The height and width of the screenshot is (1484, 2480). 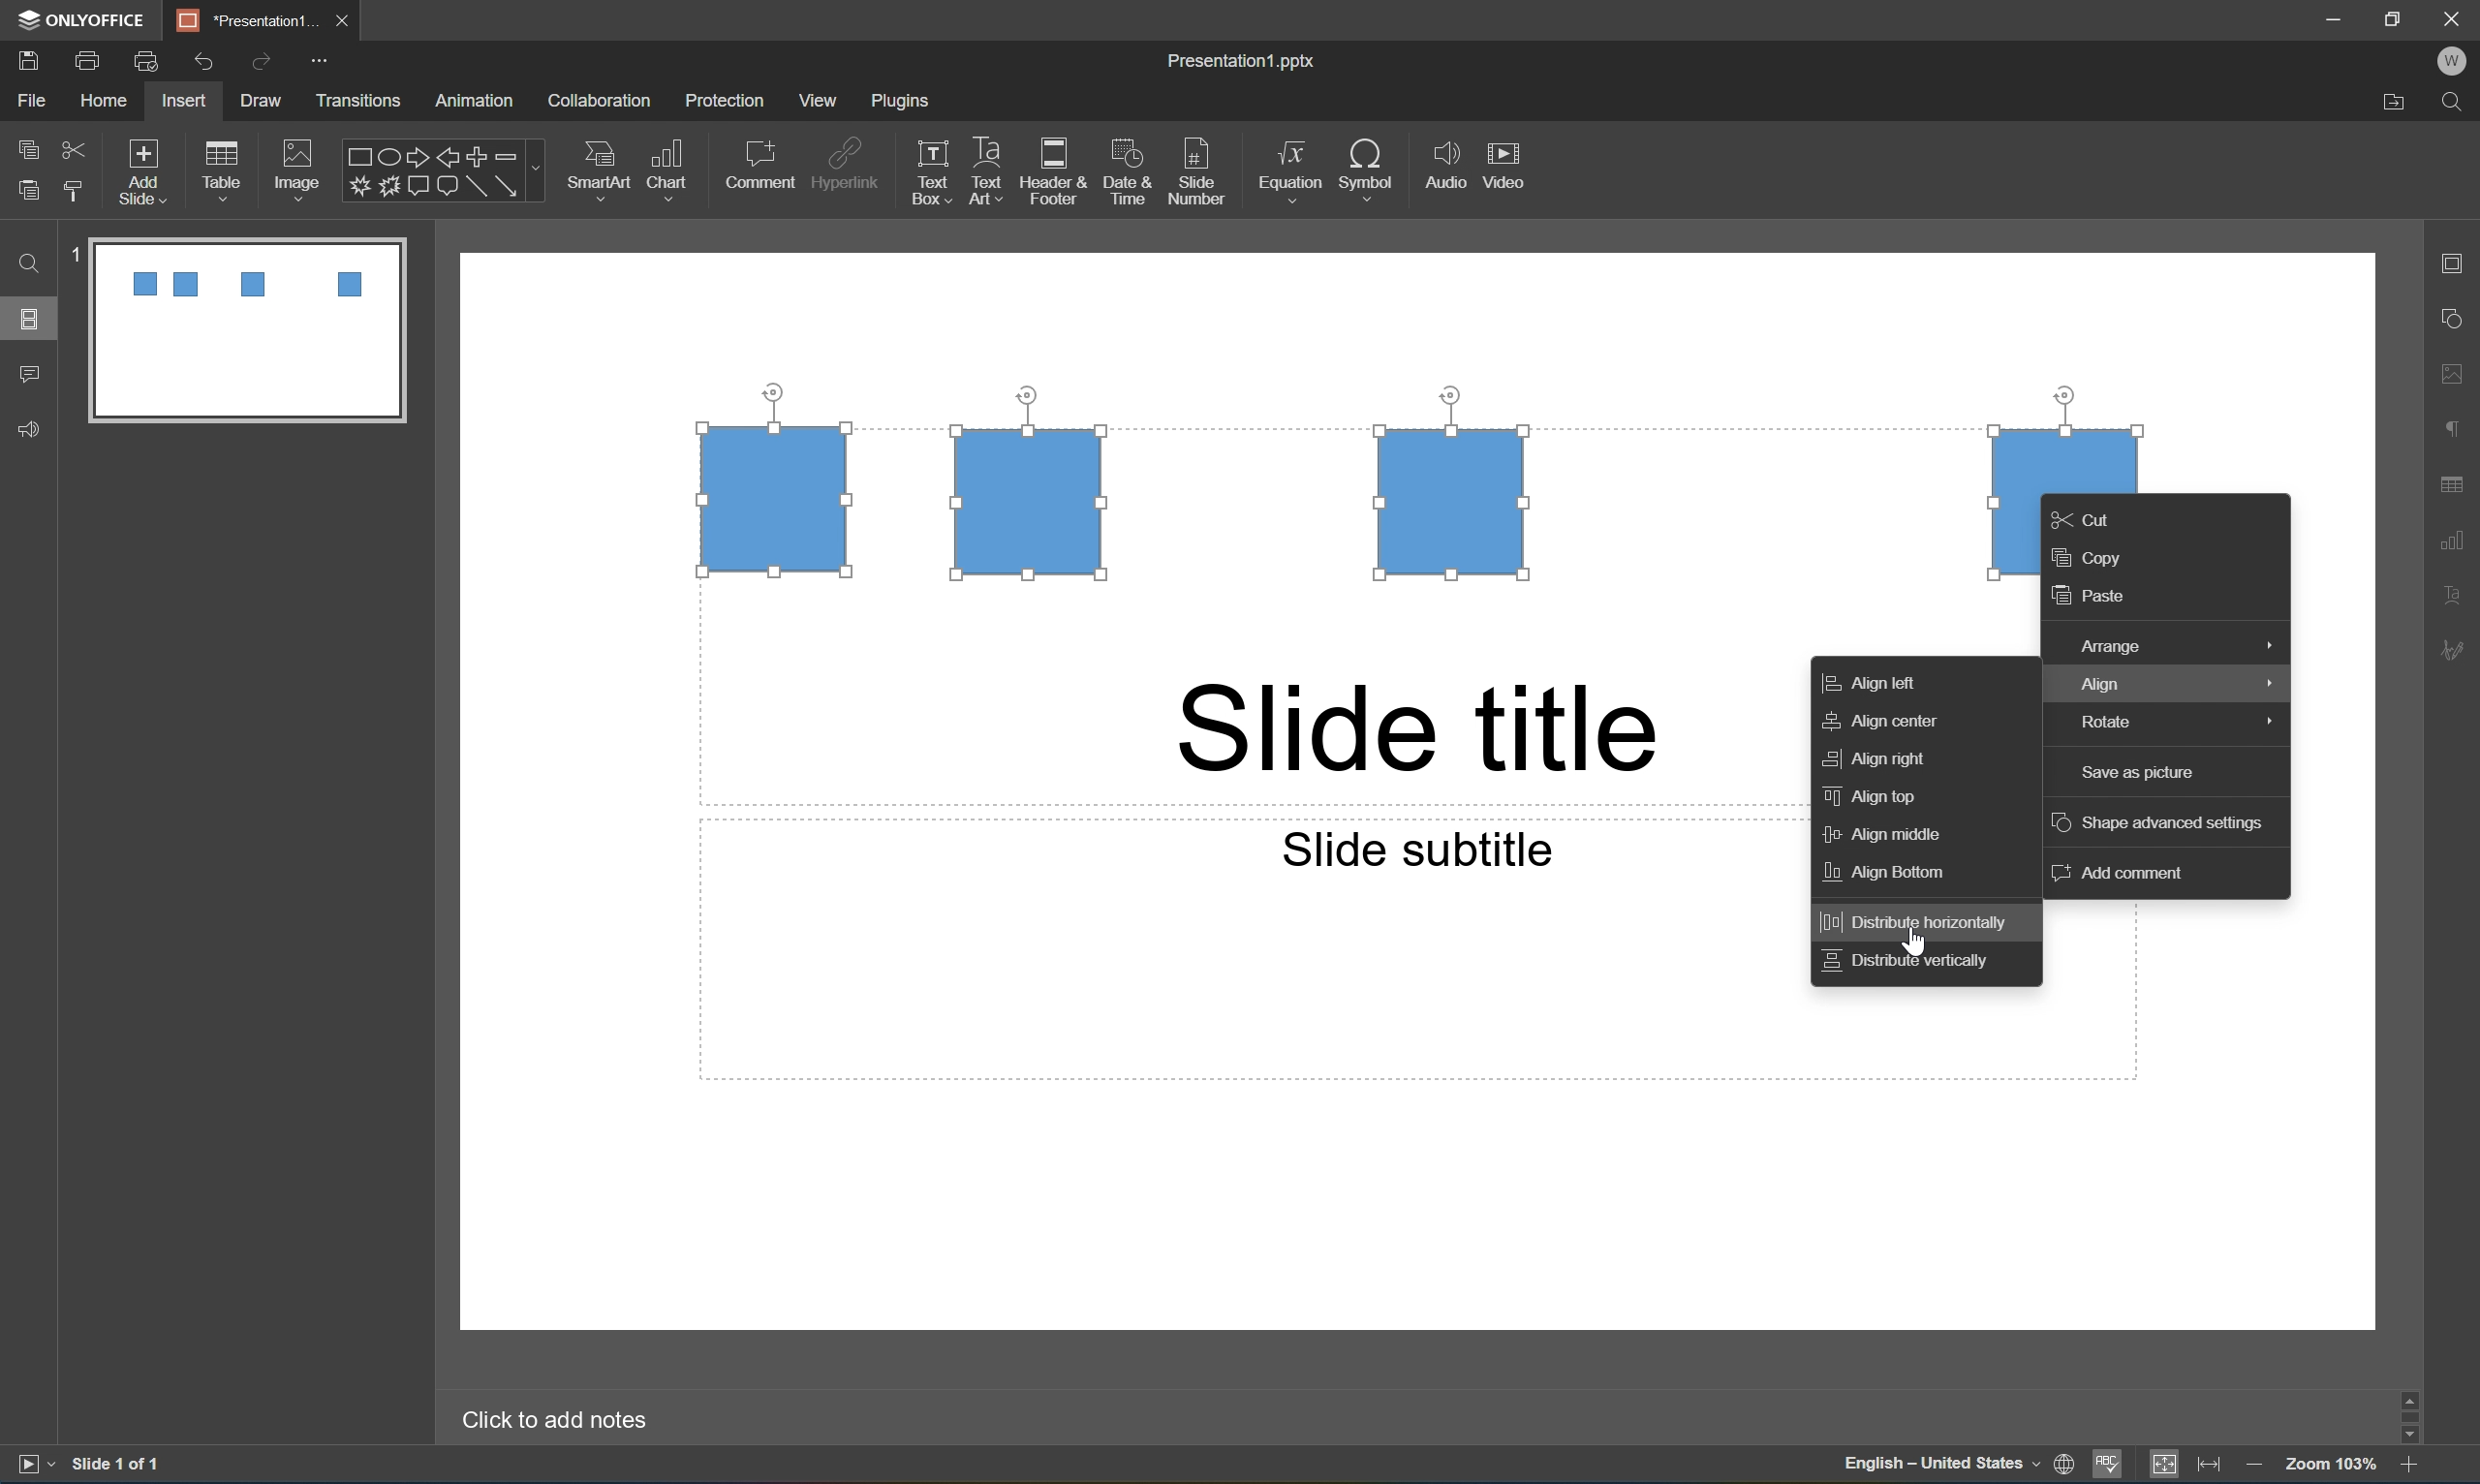 I want to click on customize quick access toolbar, so click(x=319, y=59).